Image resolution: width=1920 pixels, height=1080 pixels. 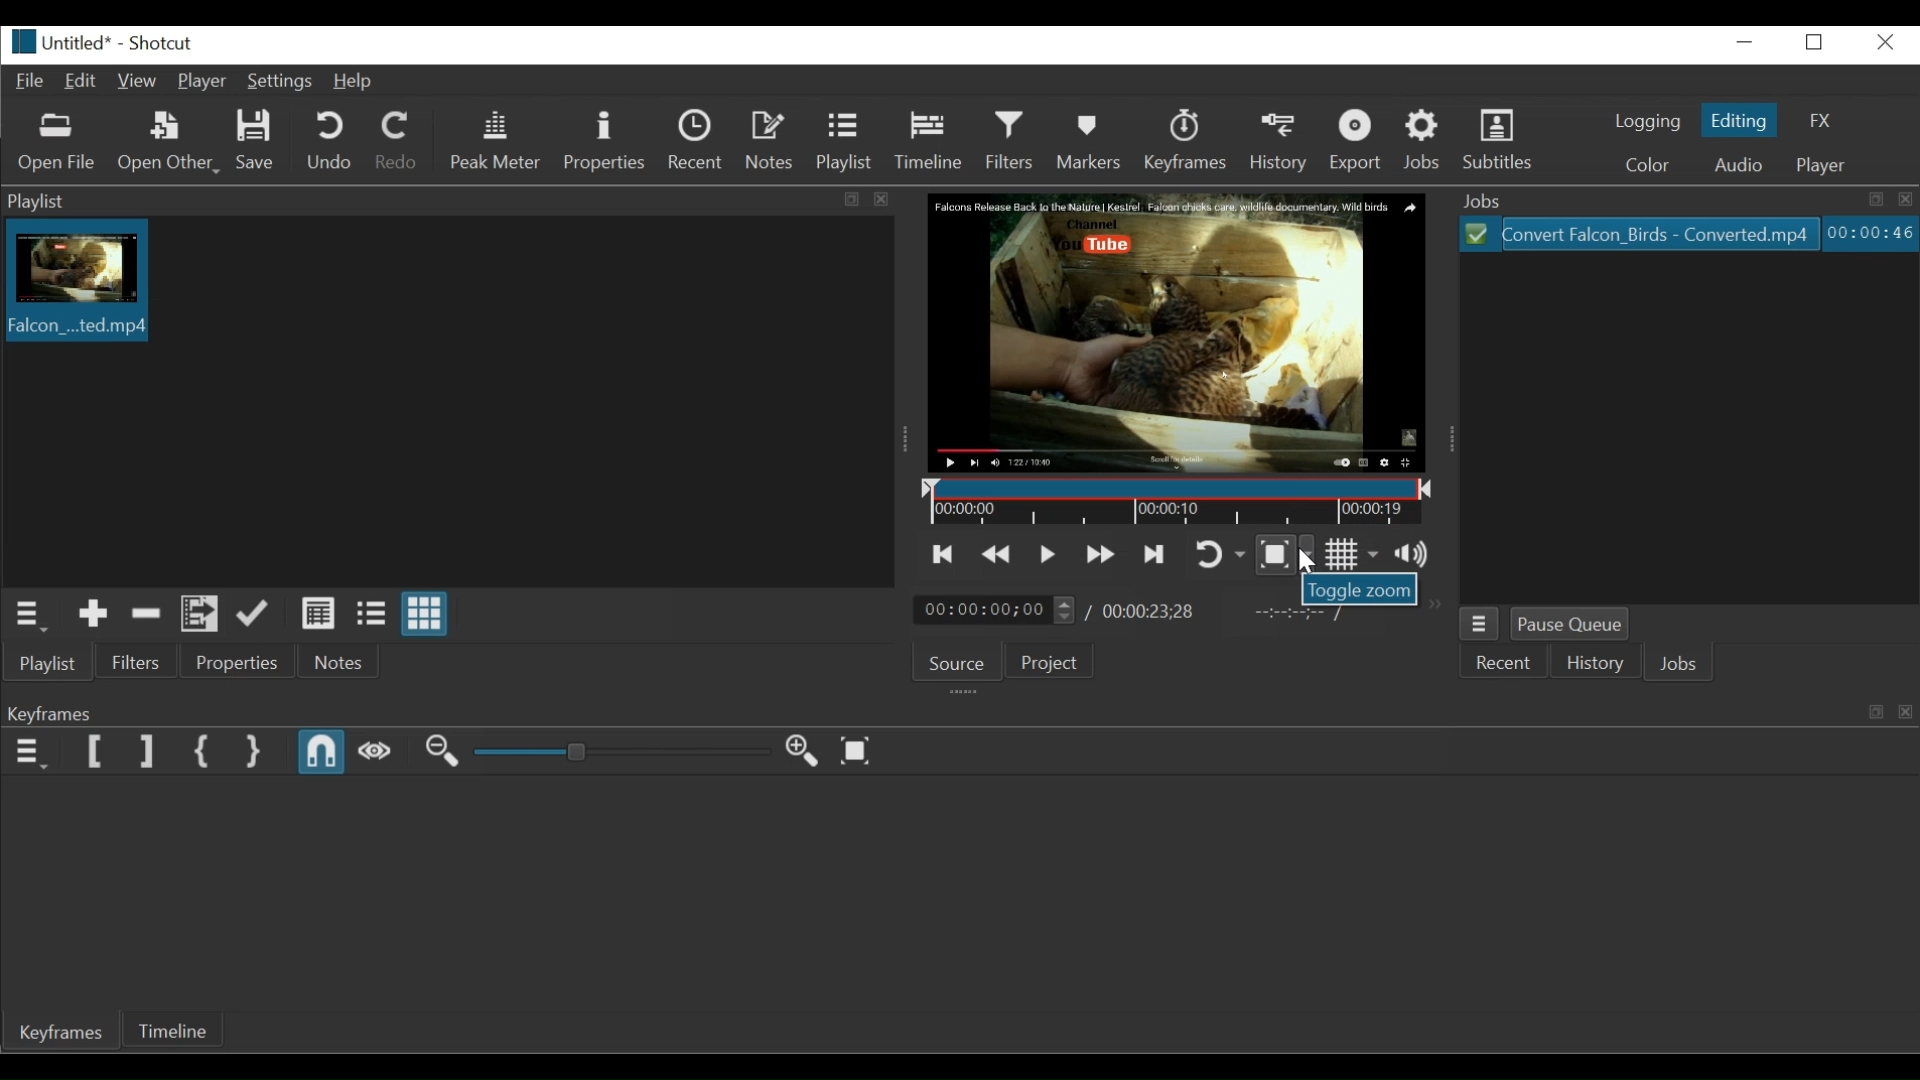 What do you see at coordinates (319, 615) in the screenshot?
I see `View as details` at bounding box center [319, 615].